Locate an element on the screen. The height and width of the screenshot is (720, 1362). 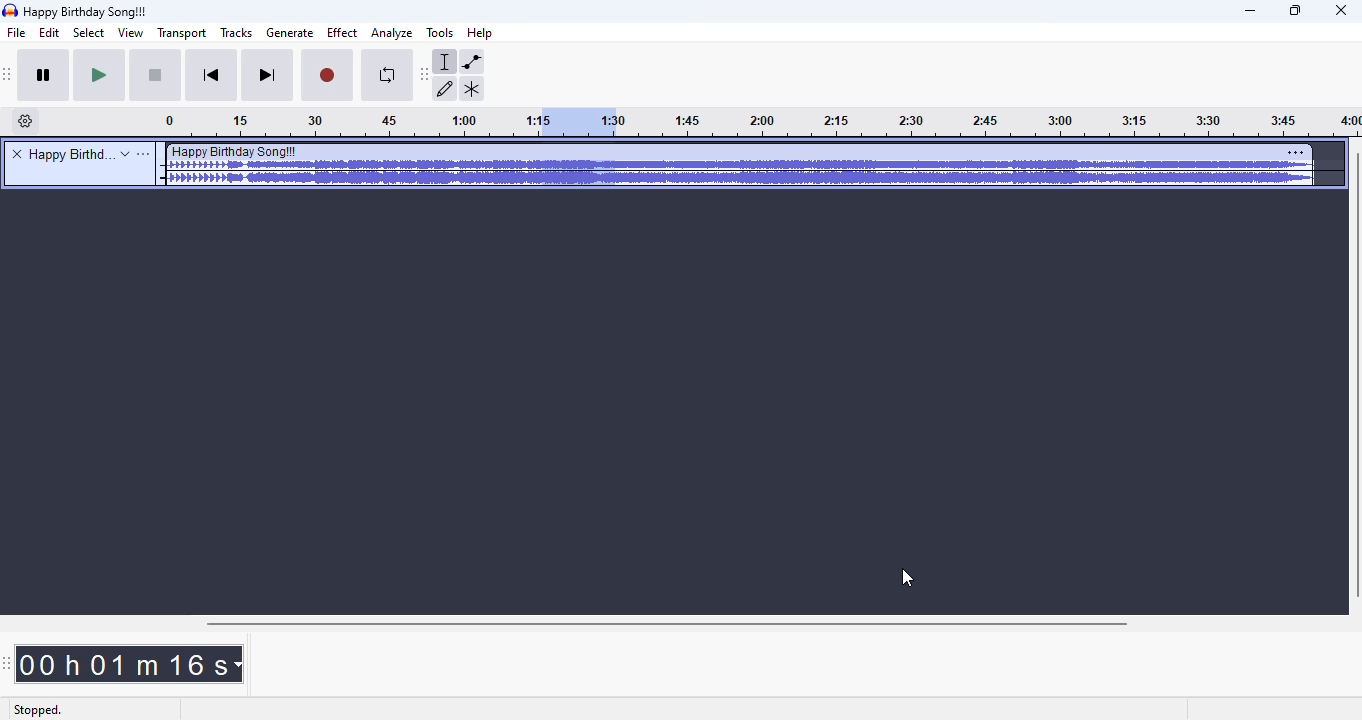
select is located at coordinates (89, 33).